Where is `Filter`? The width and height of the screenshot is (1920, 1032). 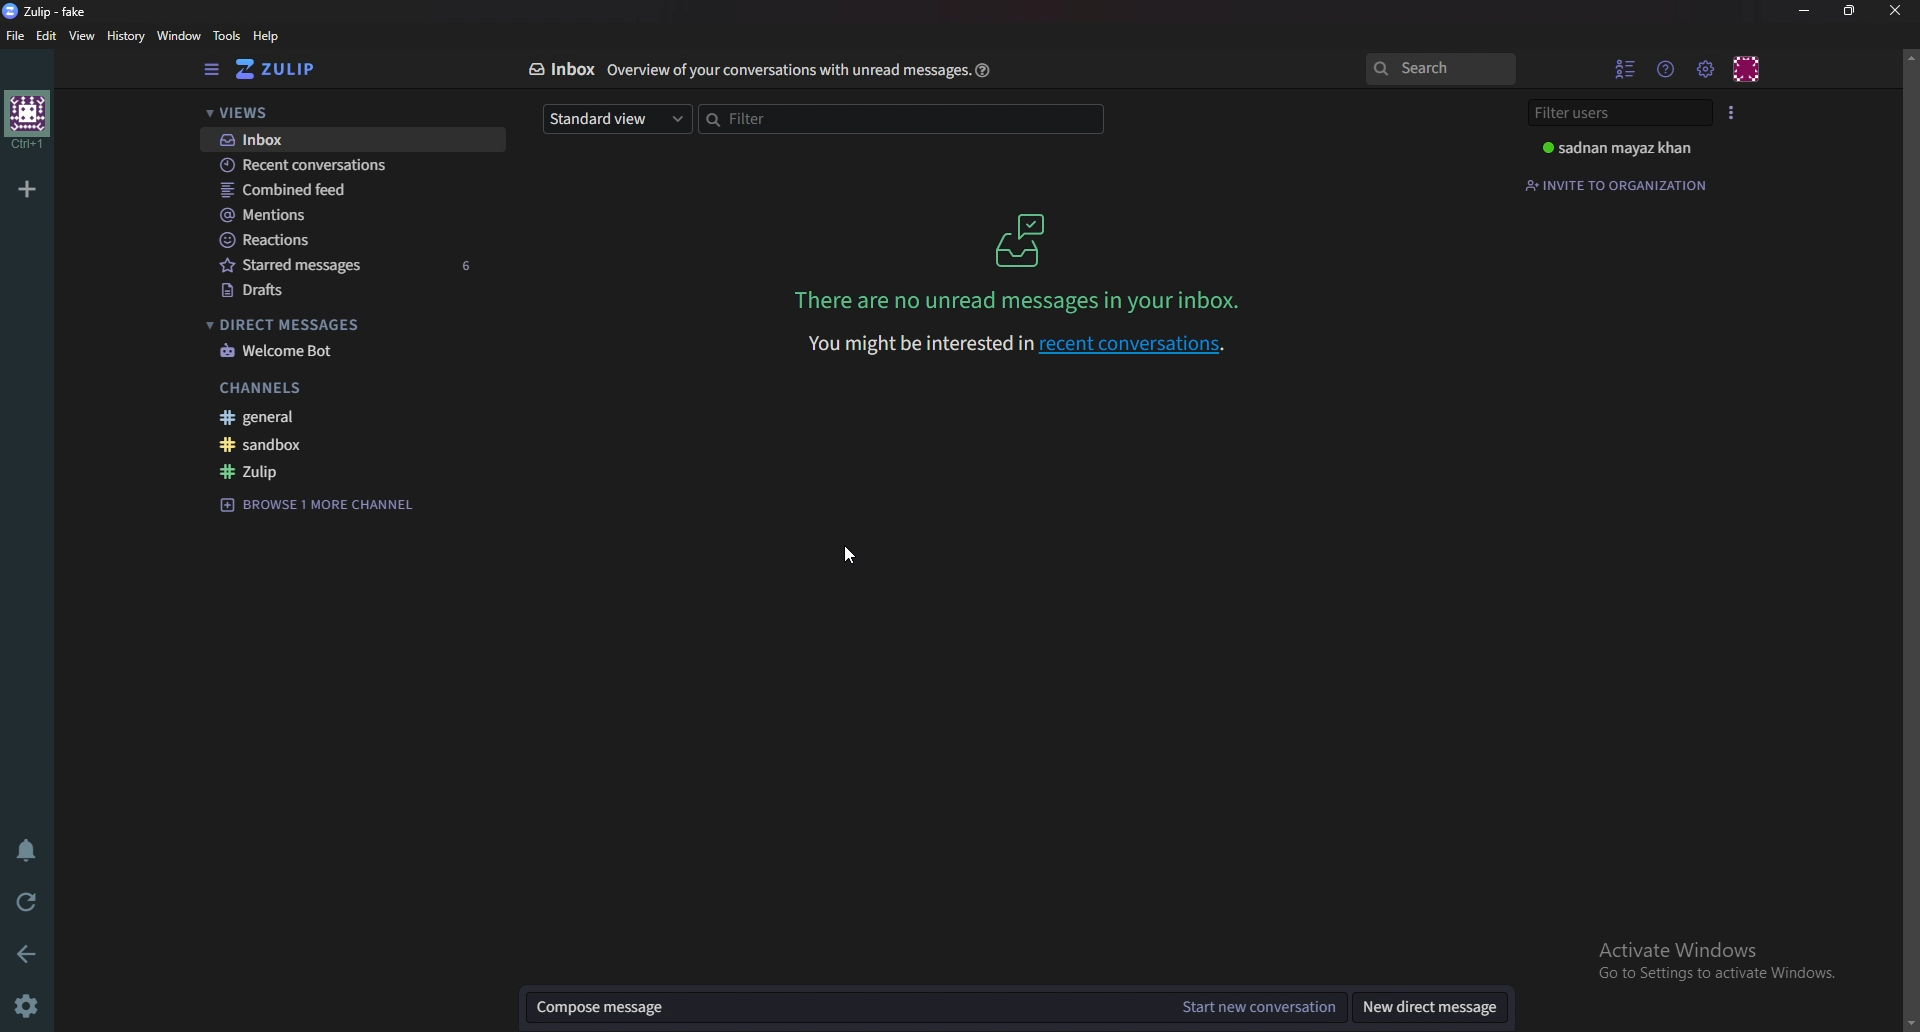
Filter is located at coordinates (904, 121).